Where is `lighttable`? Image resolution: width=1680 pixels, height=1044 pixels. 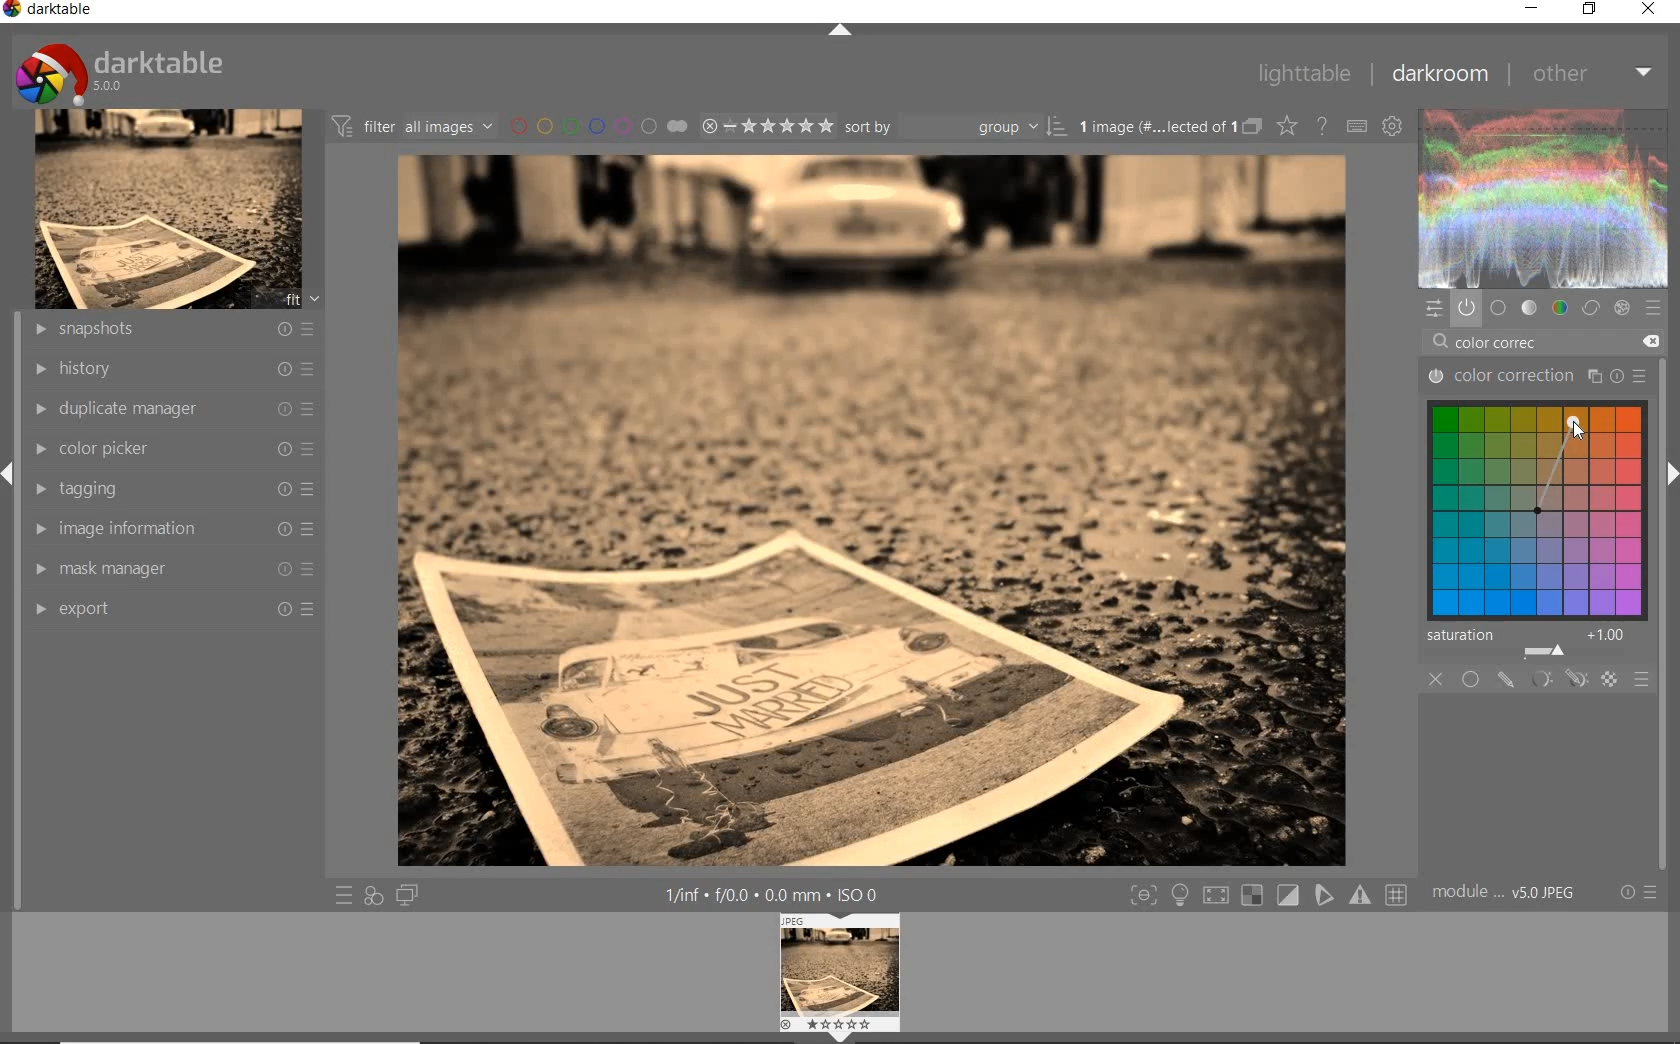 lighttable is located at coordinates (1305, 74).